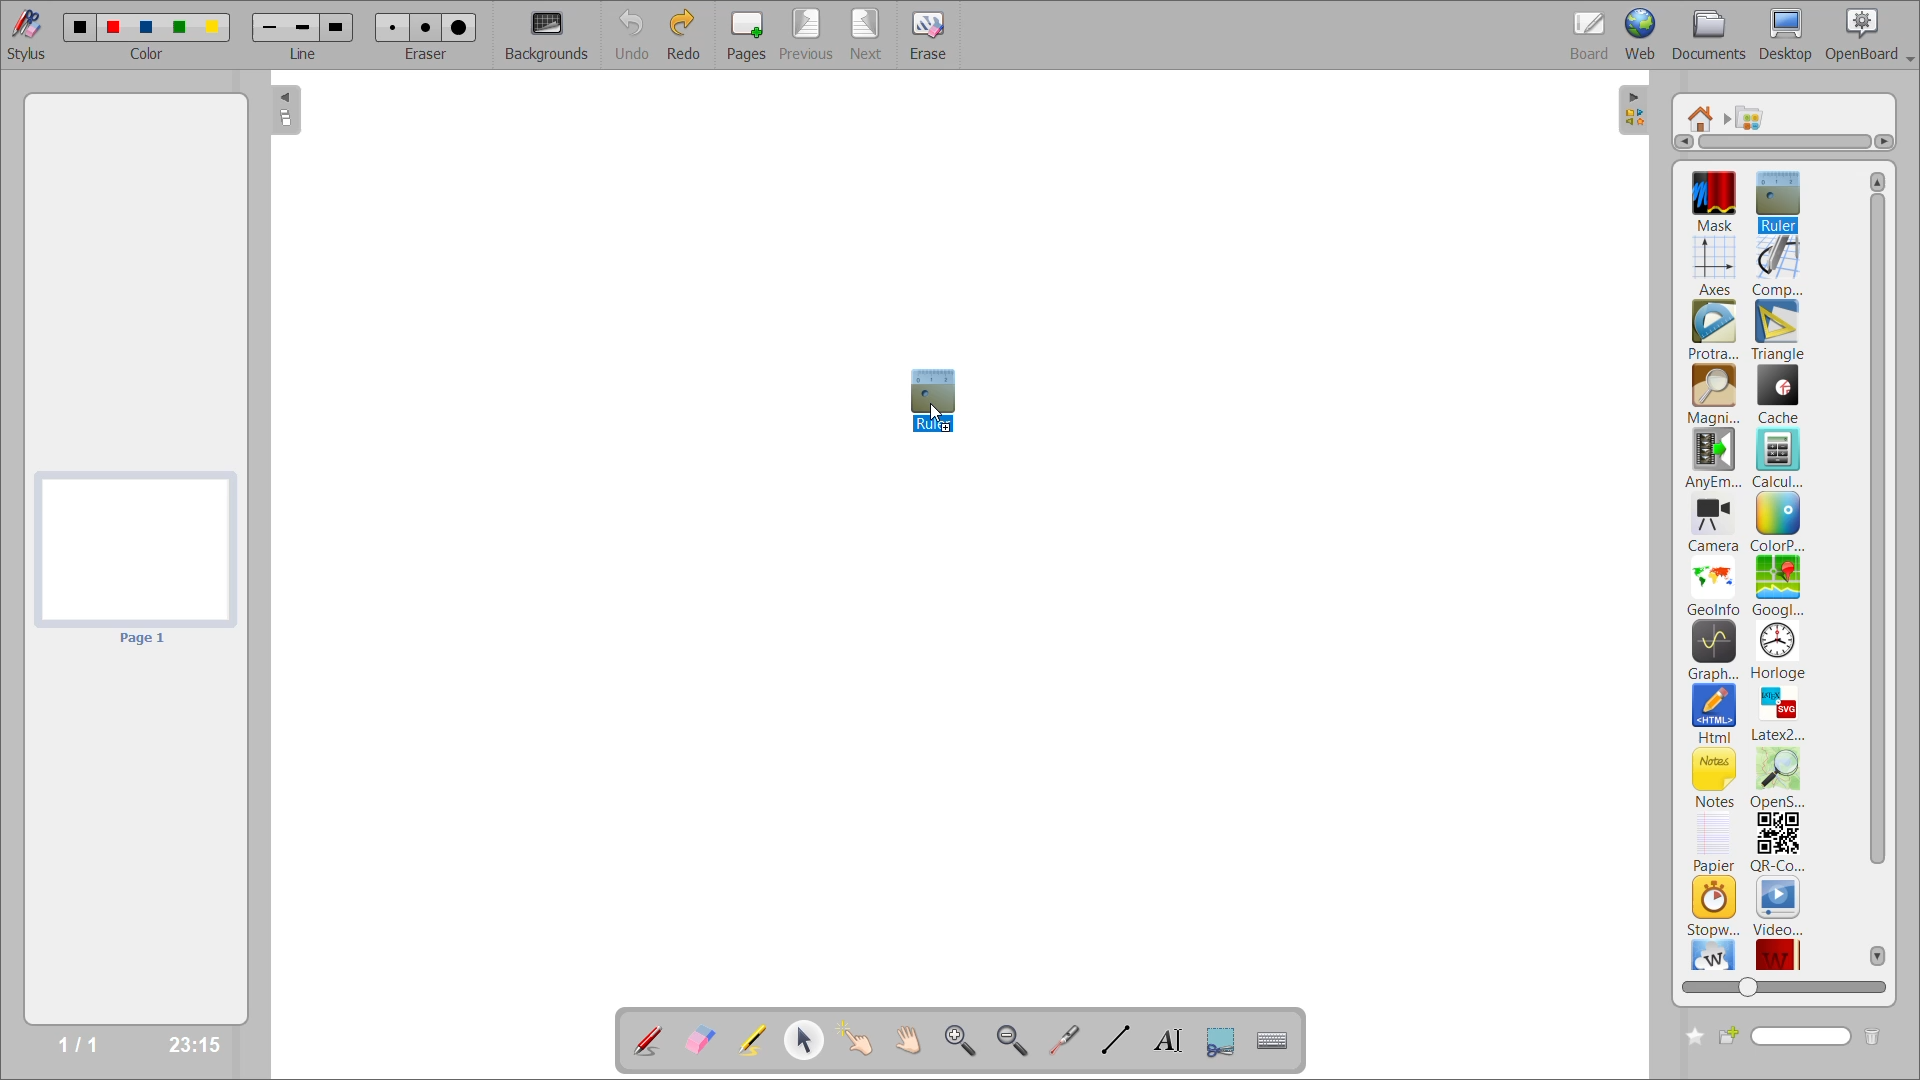 The height and width of the screenshot is (1080, 1920). I want to click on desktop, so click(1787, 34).